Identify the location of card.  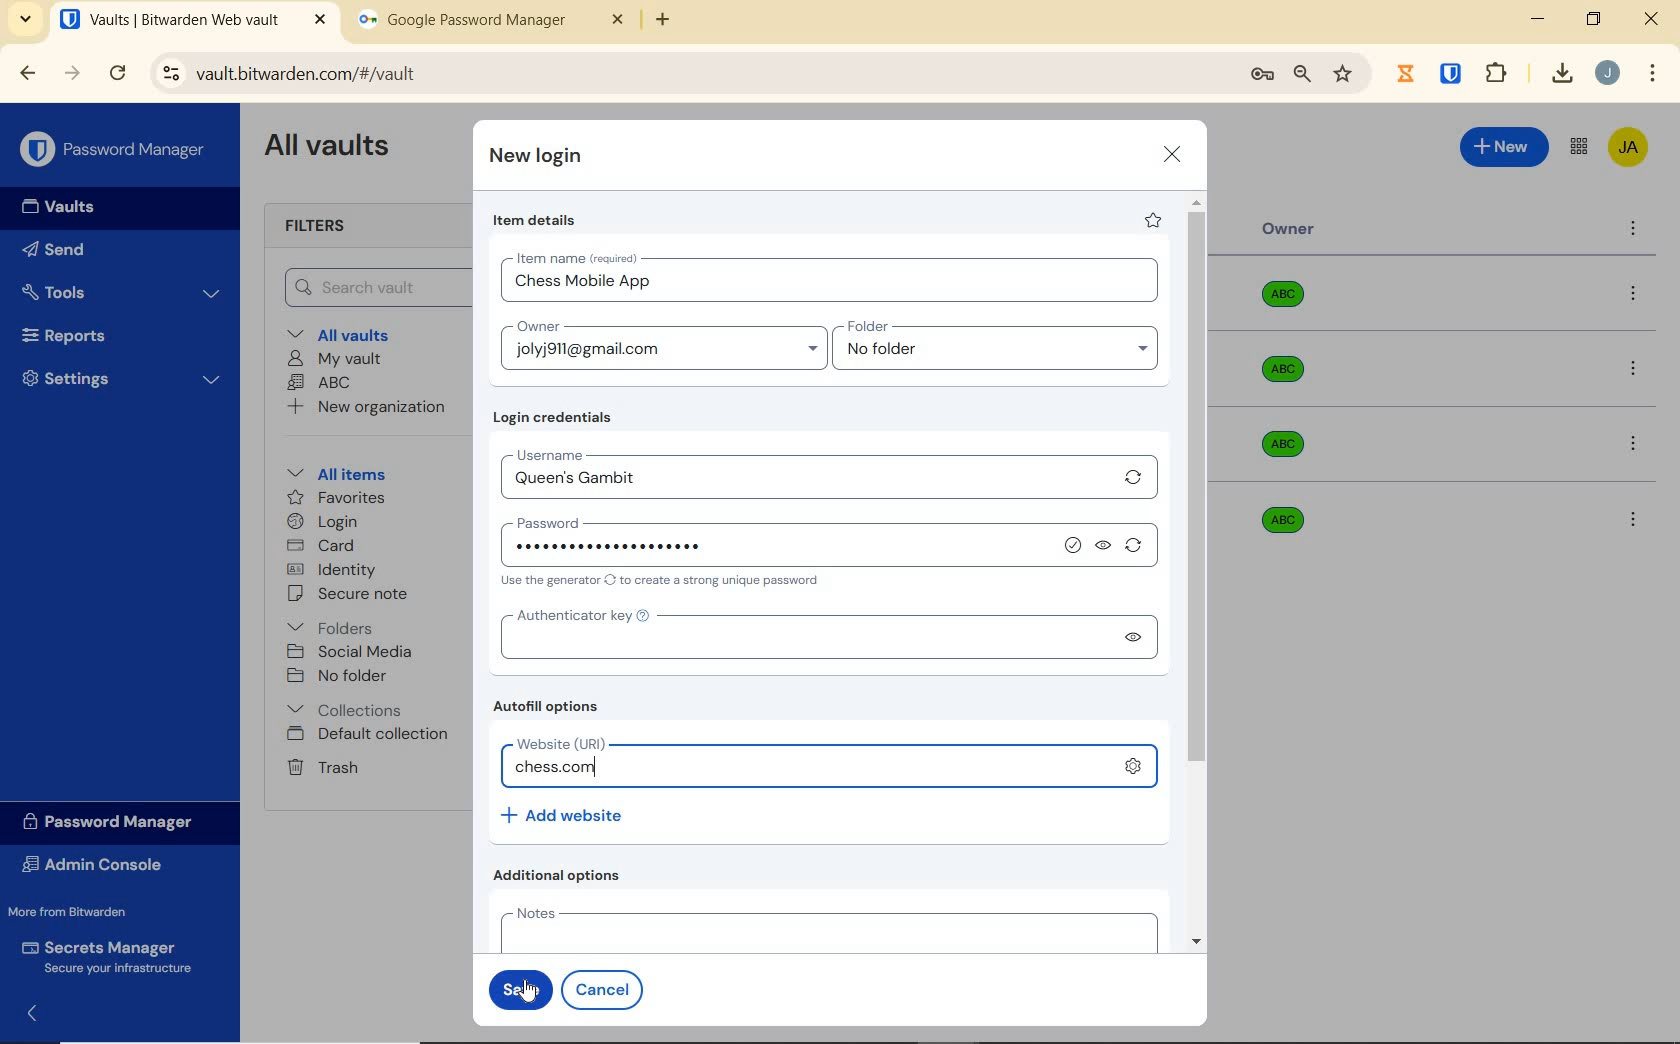
(320, 547).